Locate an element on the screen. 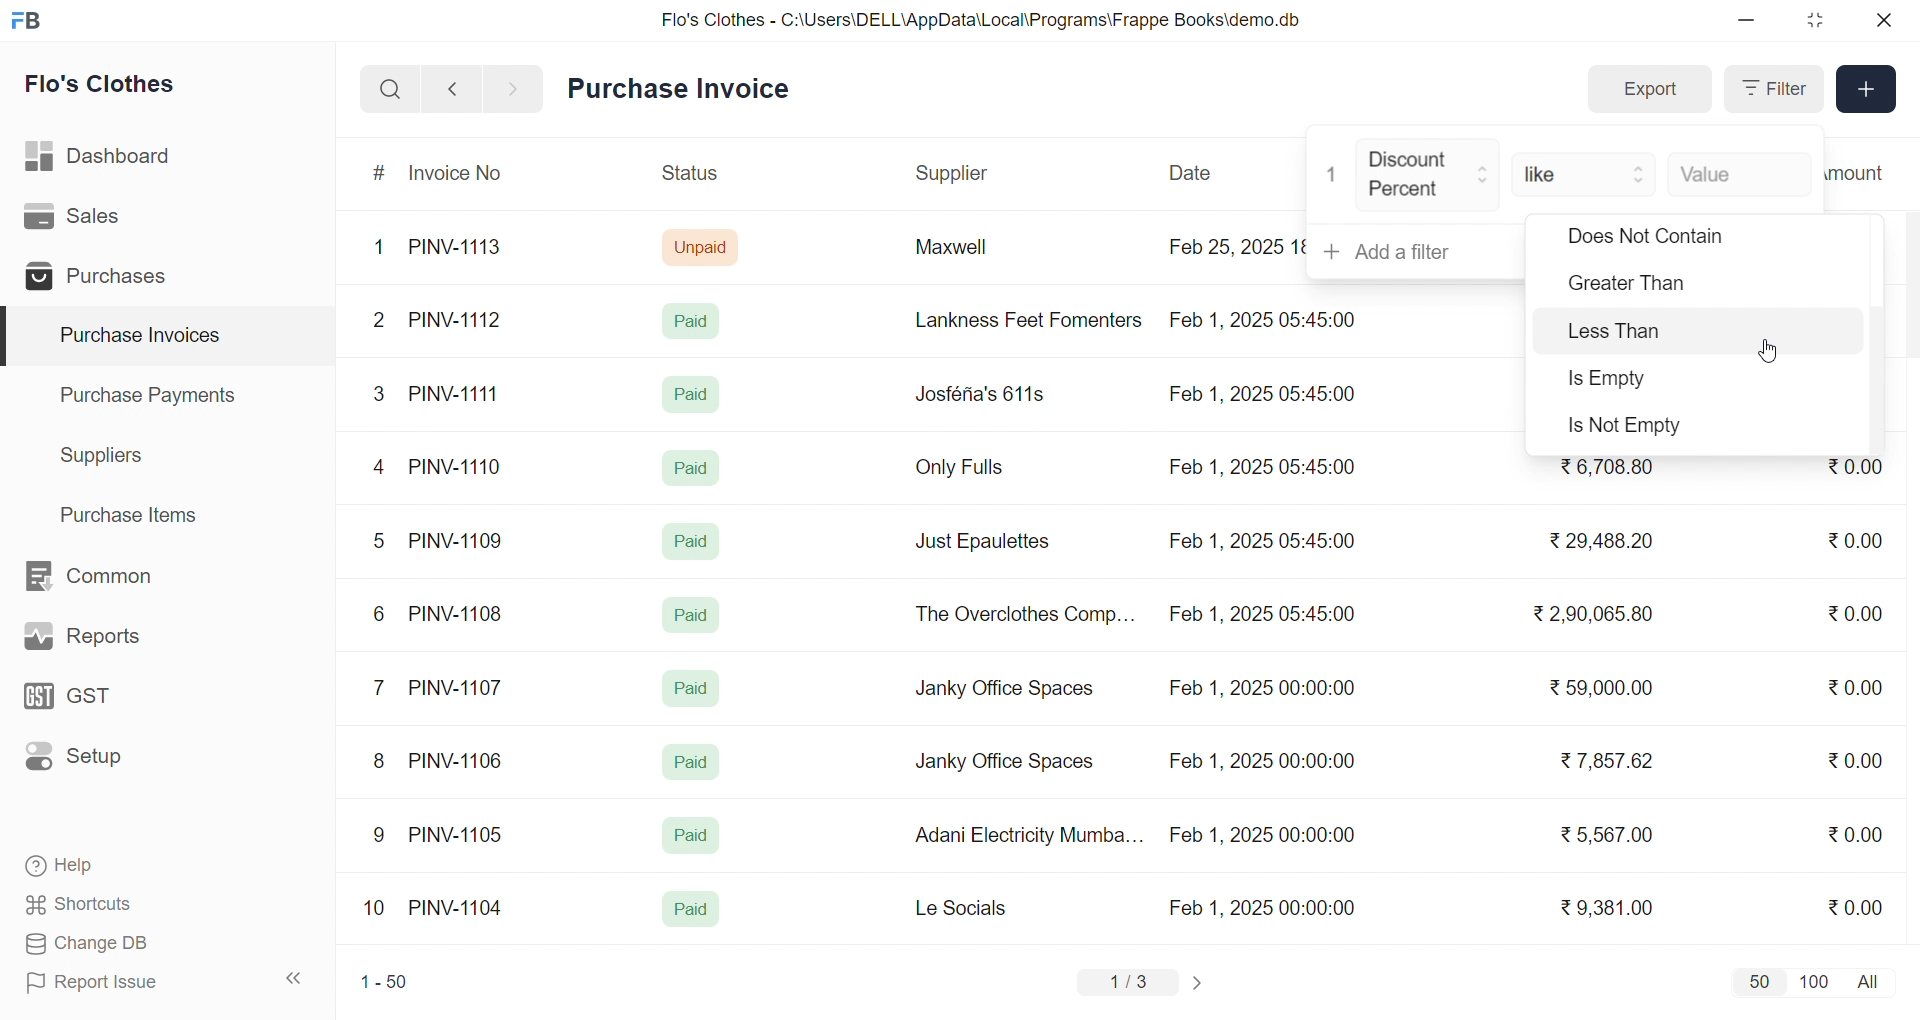 This screenshot has height=1020, width=1920. minimize is located at coordinates (1748, 21).